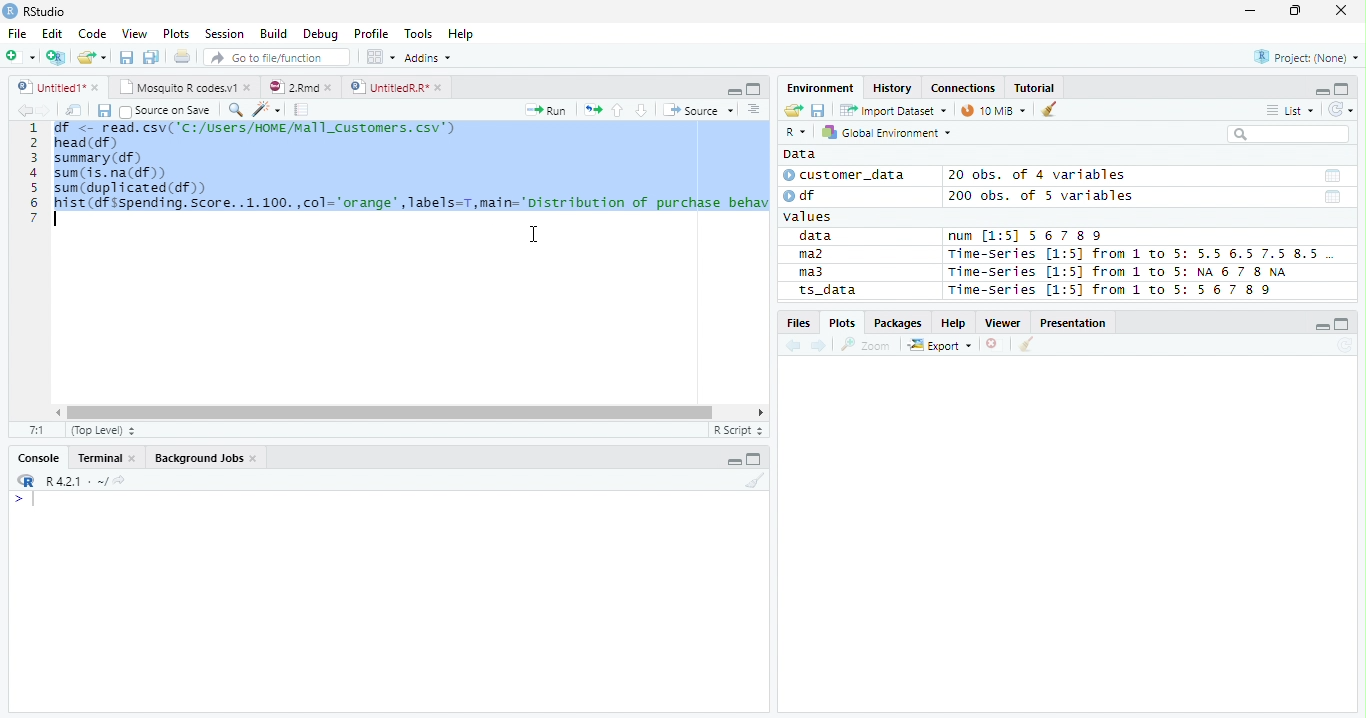  I want to click on View Current work directory, so click(121, 480).